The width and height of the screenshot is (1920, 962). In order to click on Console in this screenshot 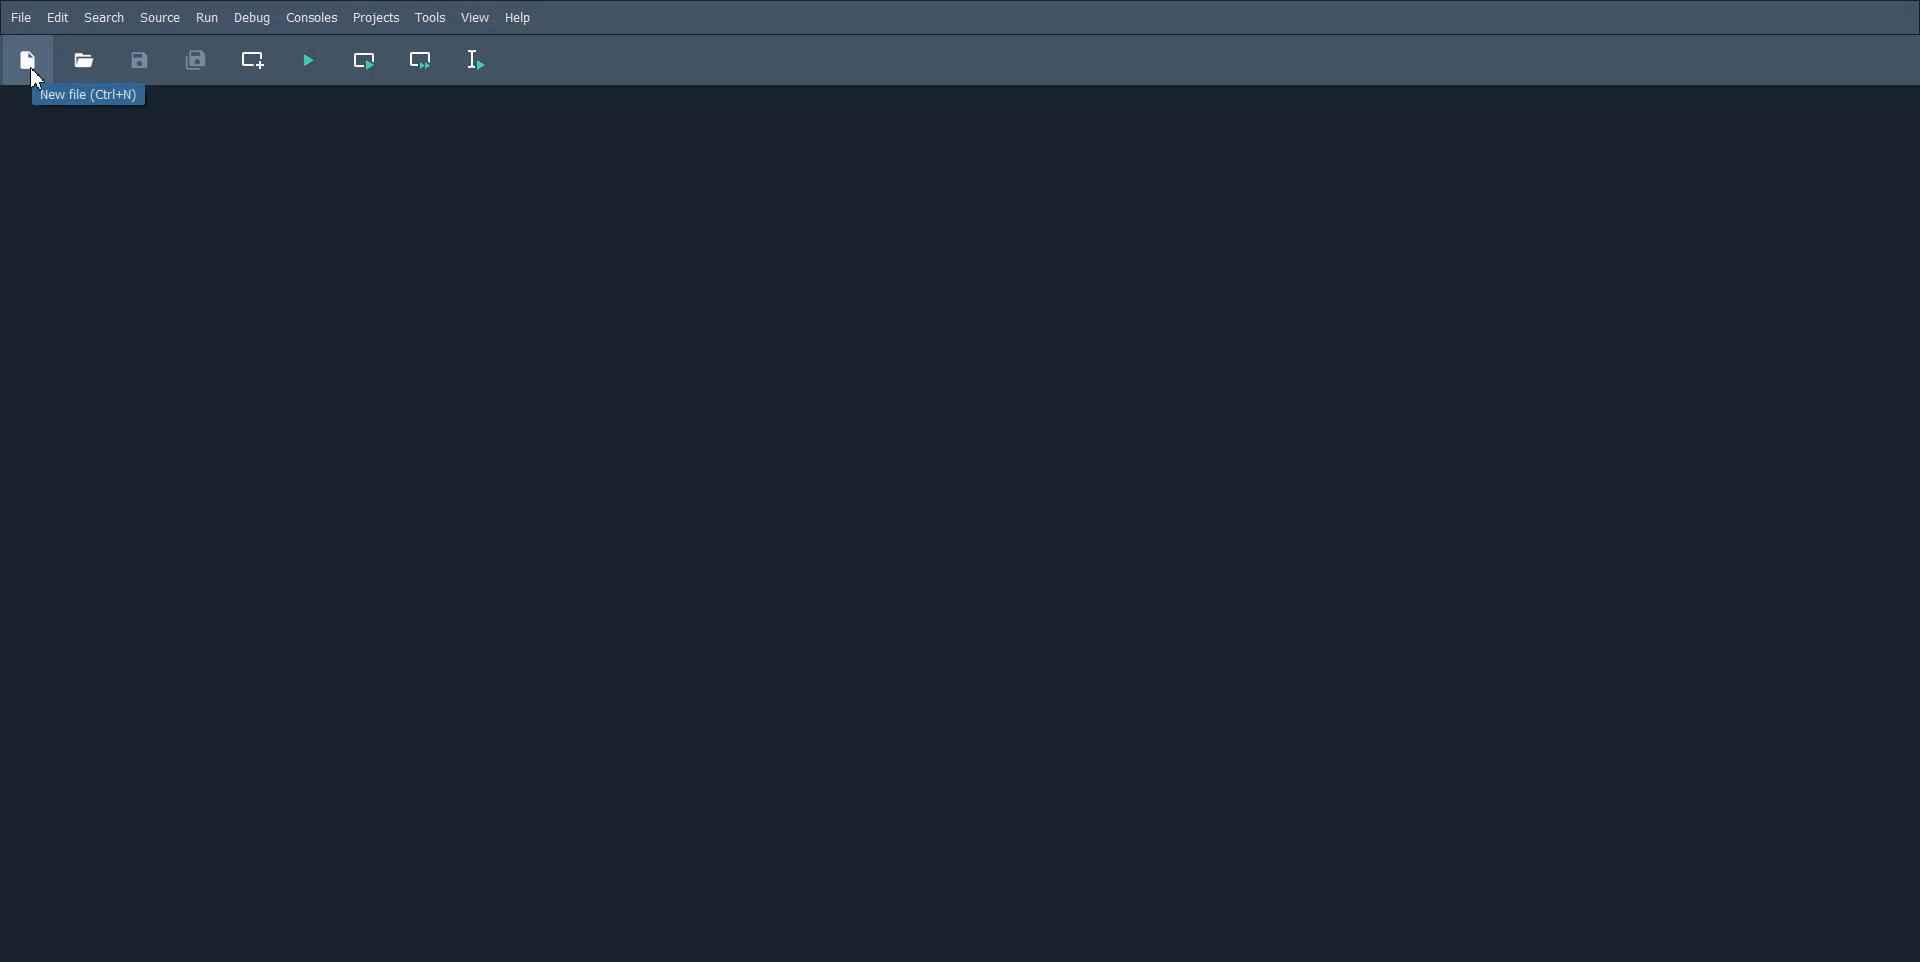, I will do `click(311, 18)`.